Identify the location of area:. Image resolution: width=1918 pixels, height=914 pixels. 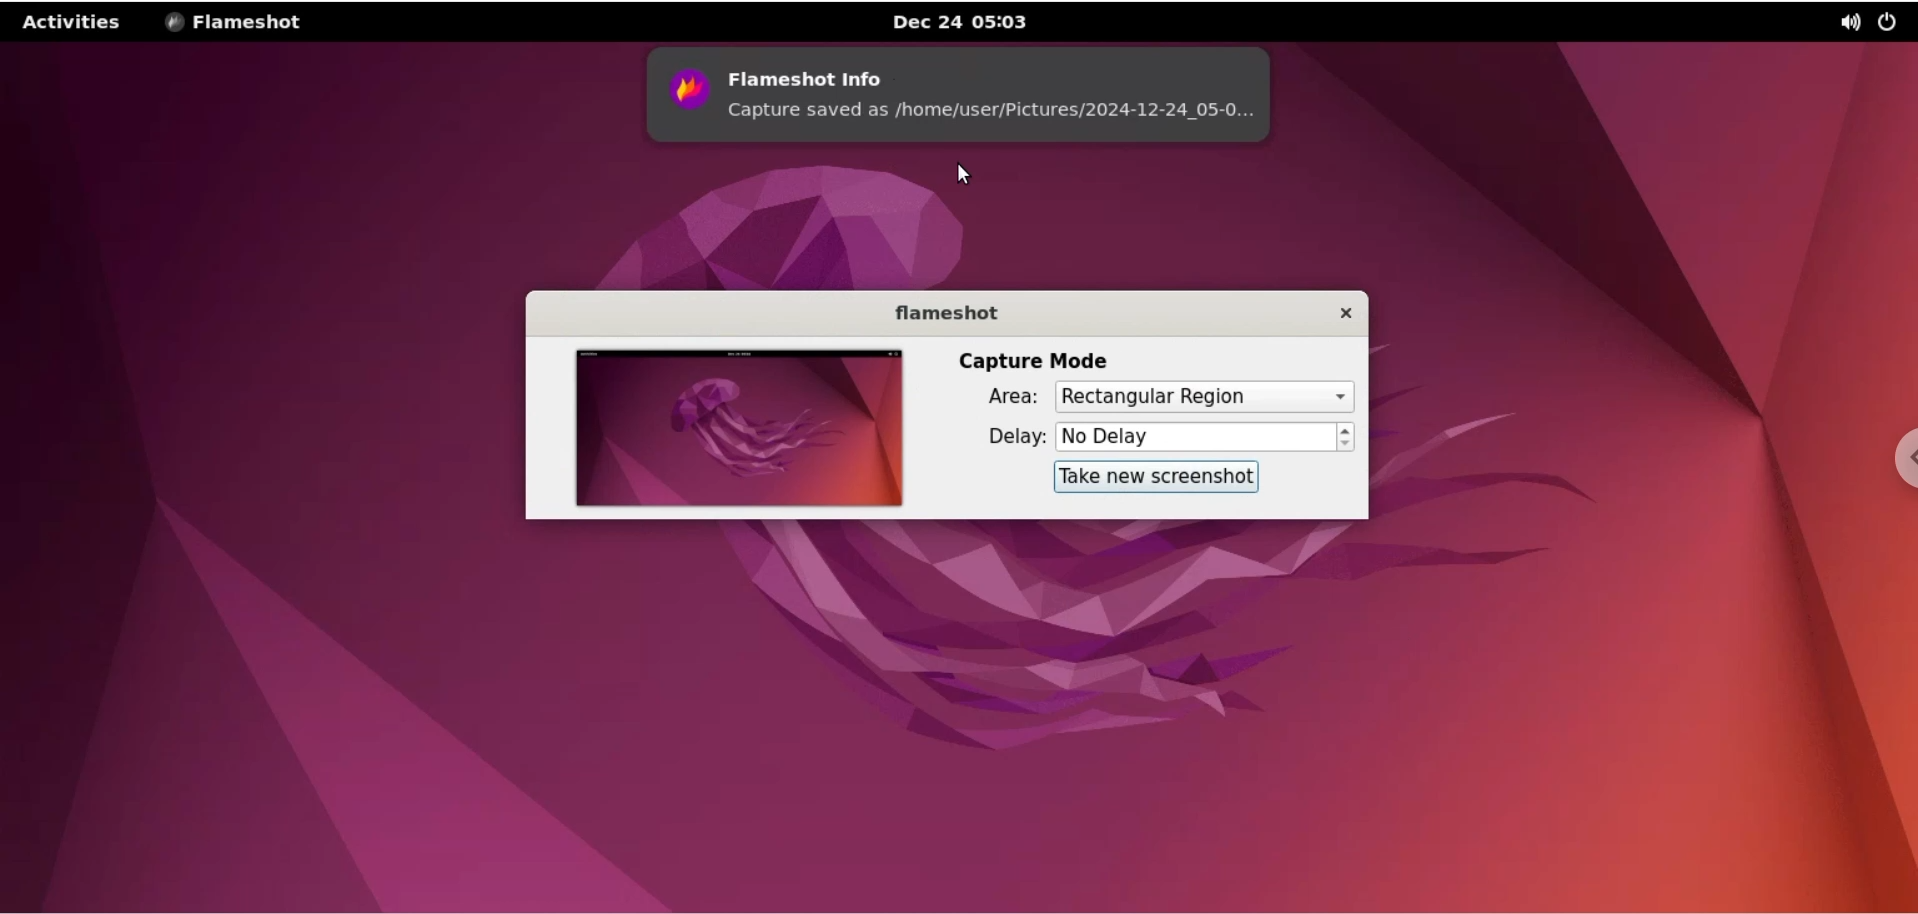
(1004, 396).